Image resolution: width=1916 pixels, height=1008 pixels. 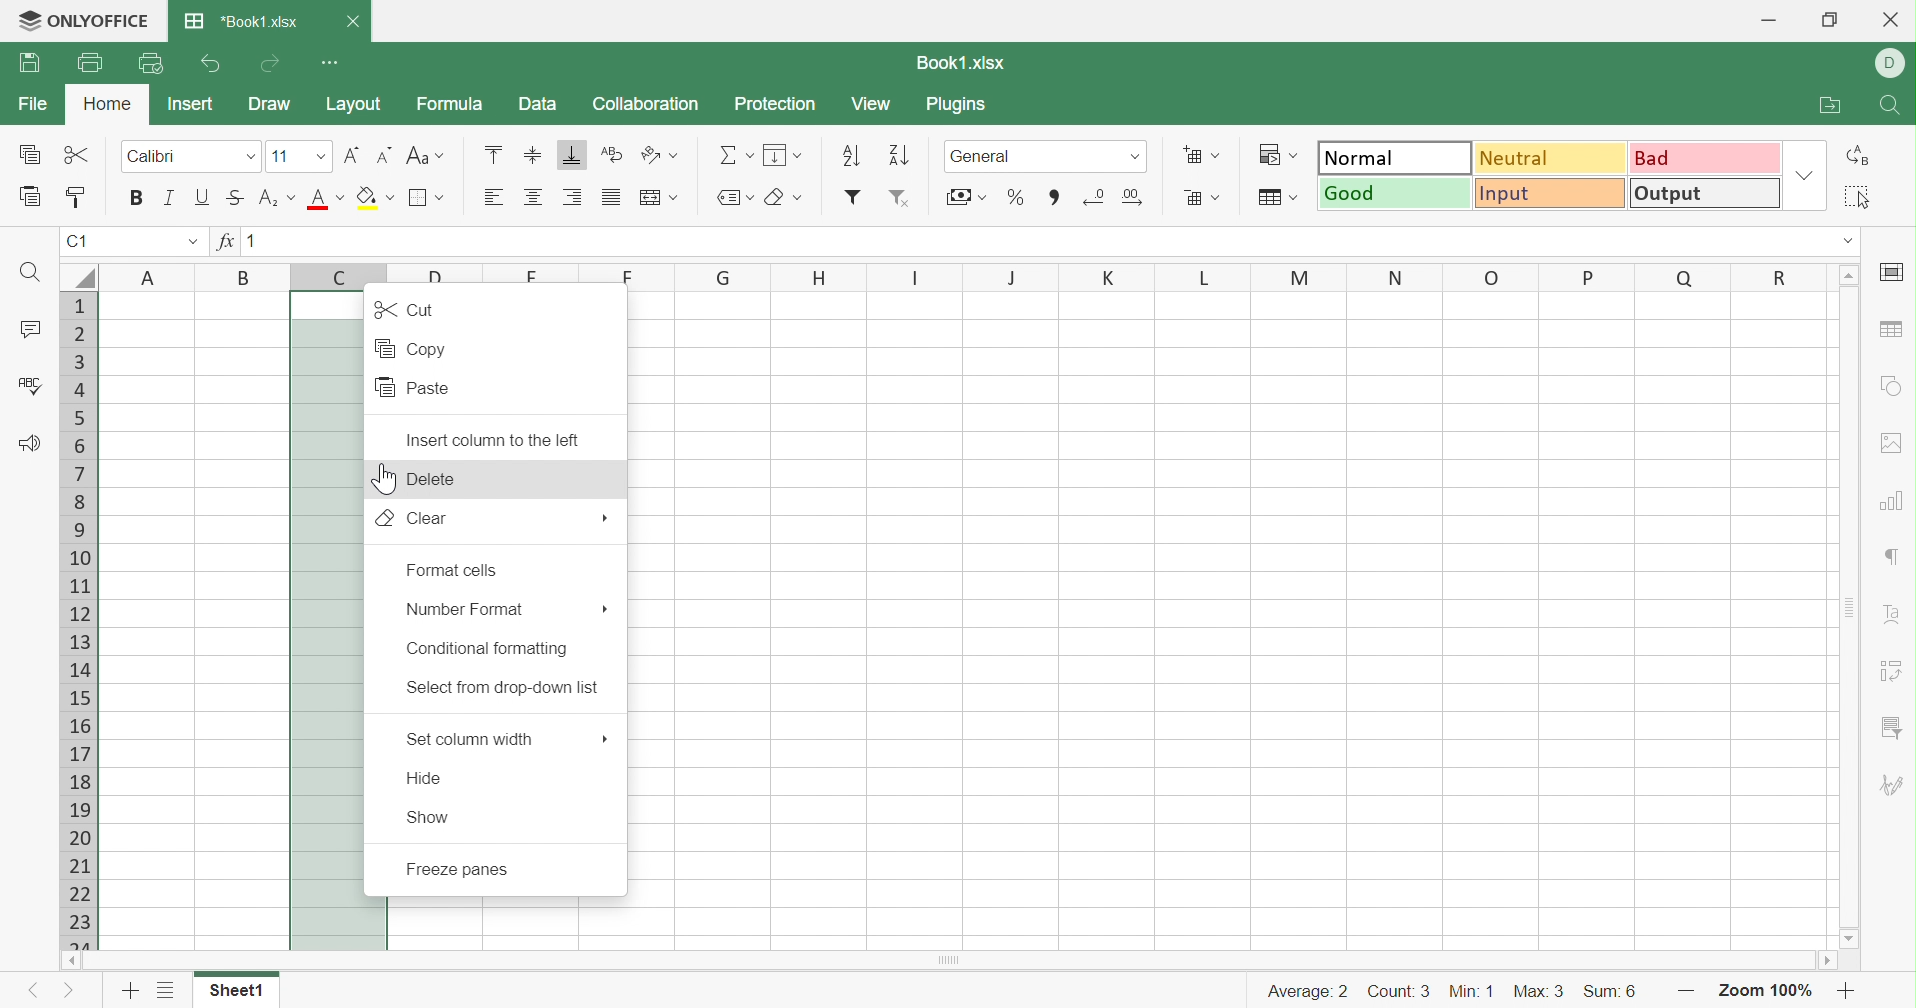 I want to click on Bad, so click(x=1705, y=158).